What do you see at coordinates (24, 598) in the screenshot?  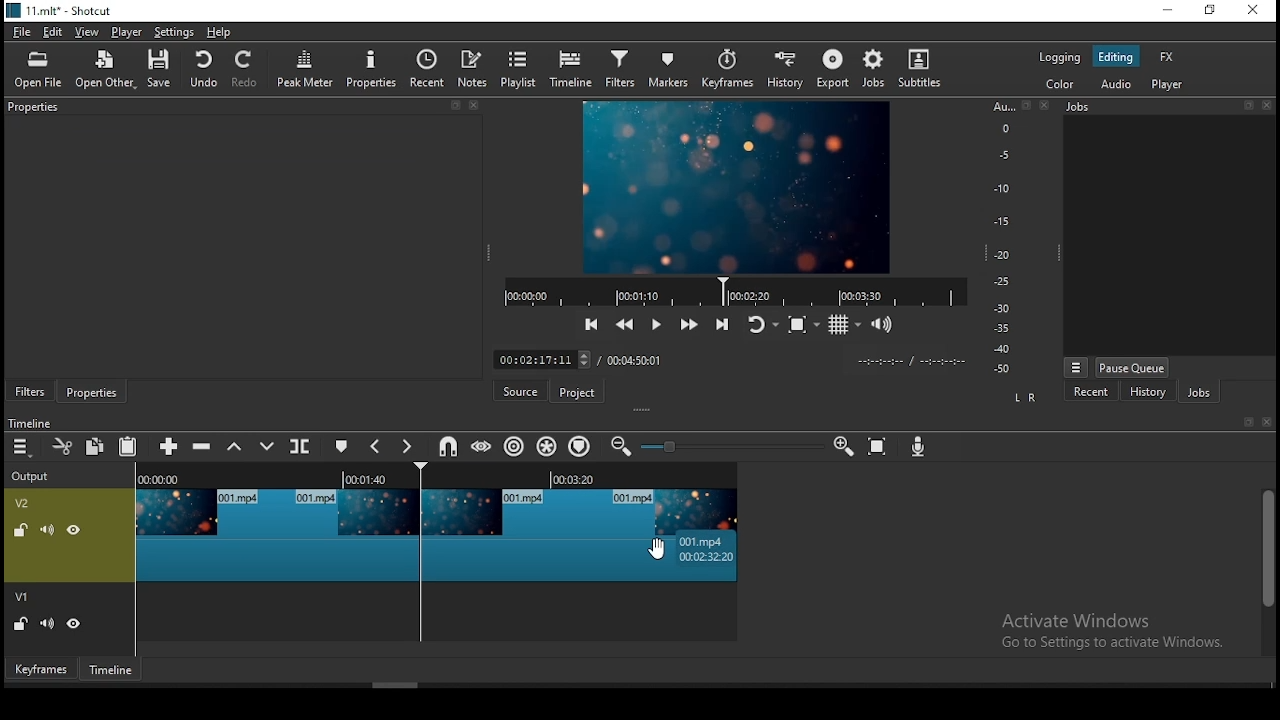 I see `V1` at bounding box center [24, 598].